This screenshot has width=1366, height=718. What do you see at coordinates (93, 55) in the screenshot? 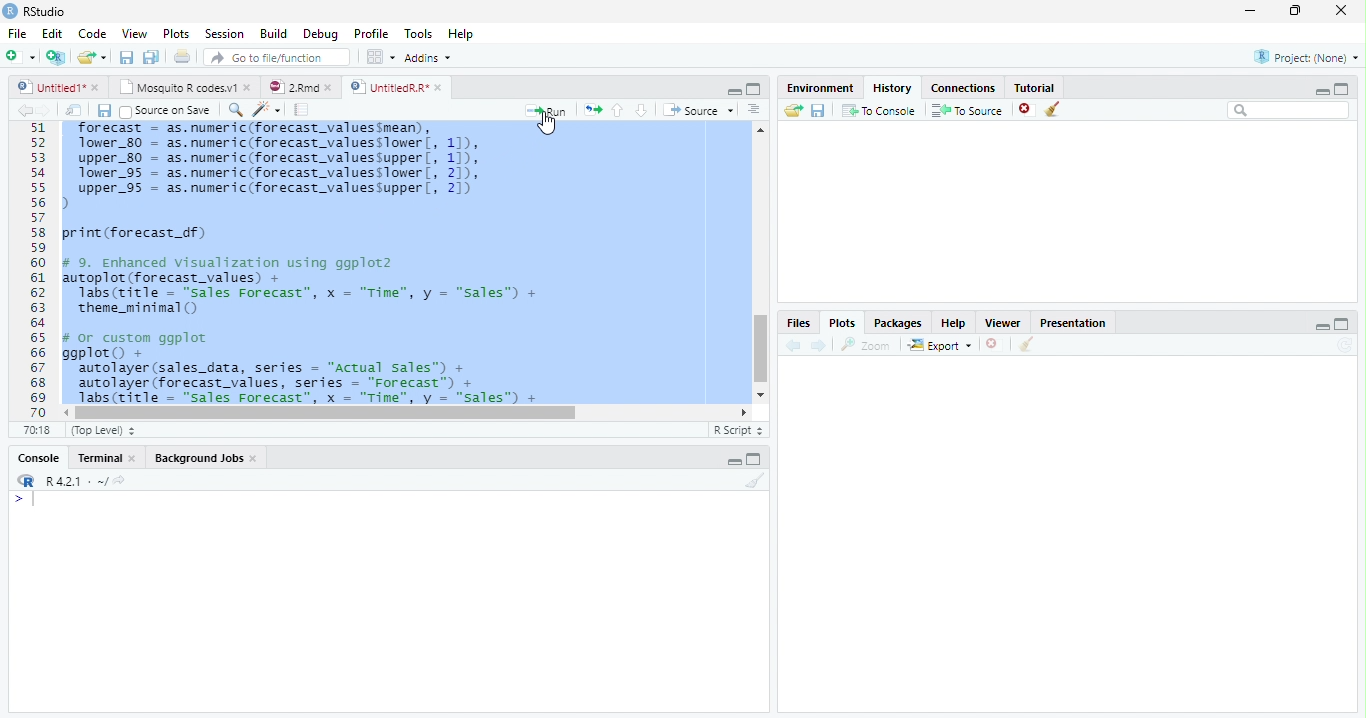
I see `Open Folder` at bounding box center [93, 55].